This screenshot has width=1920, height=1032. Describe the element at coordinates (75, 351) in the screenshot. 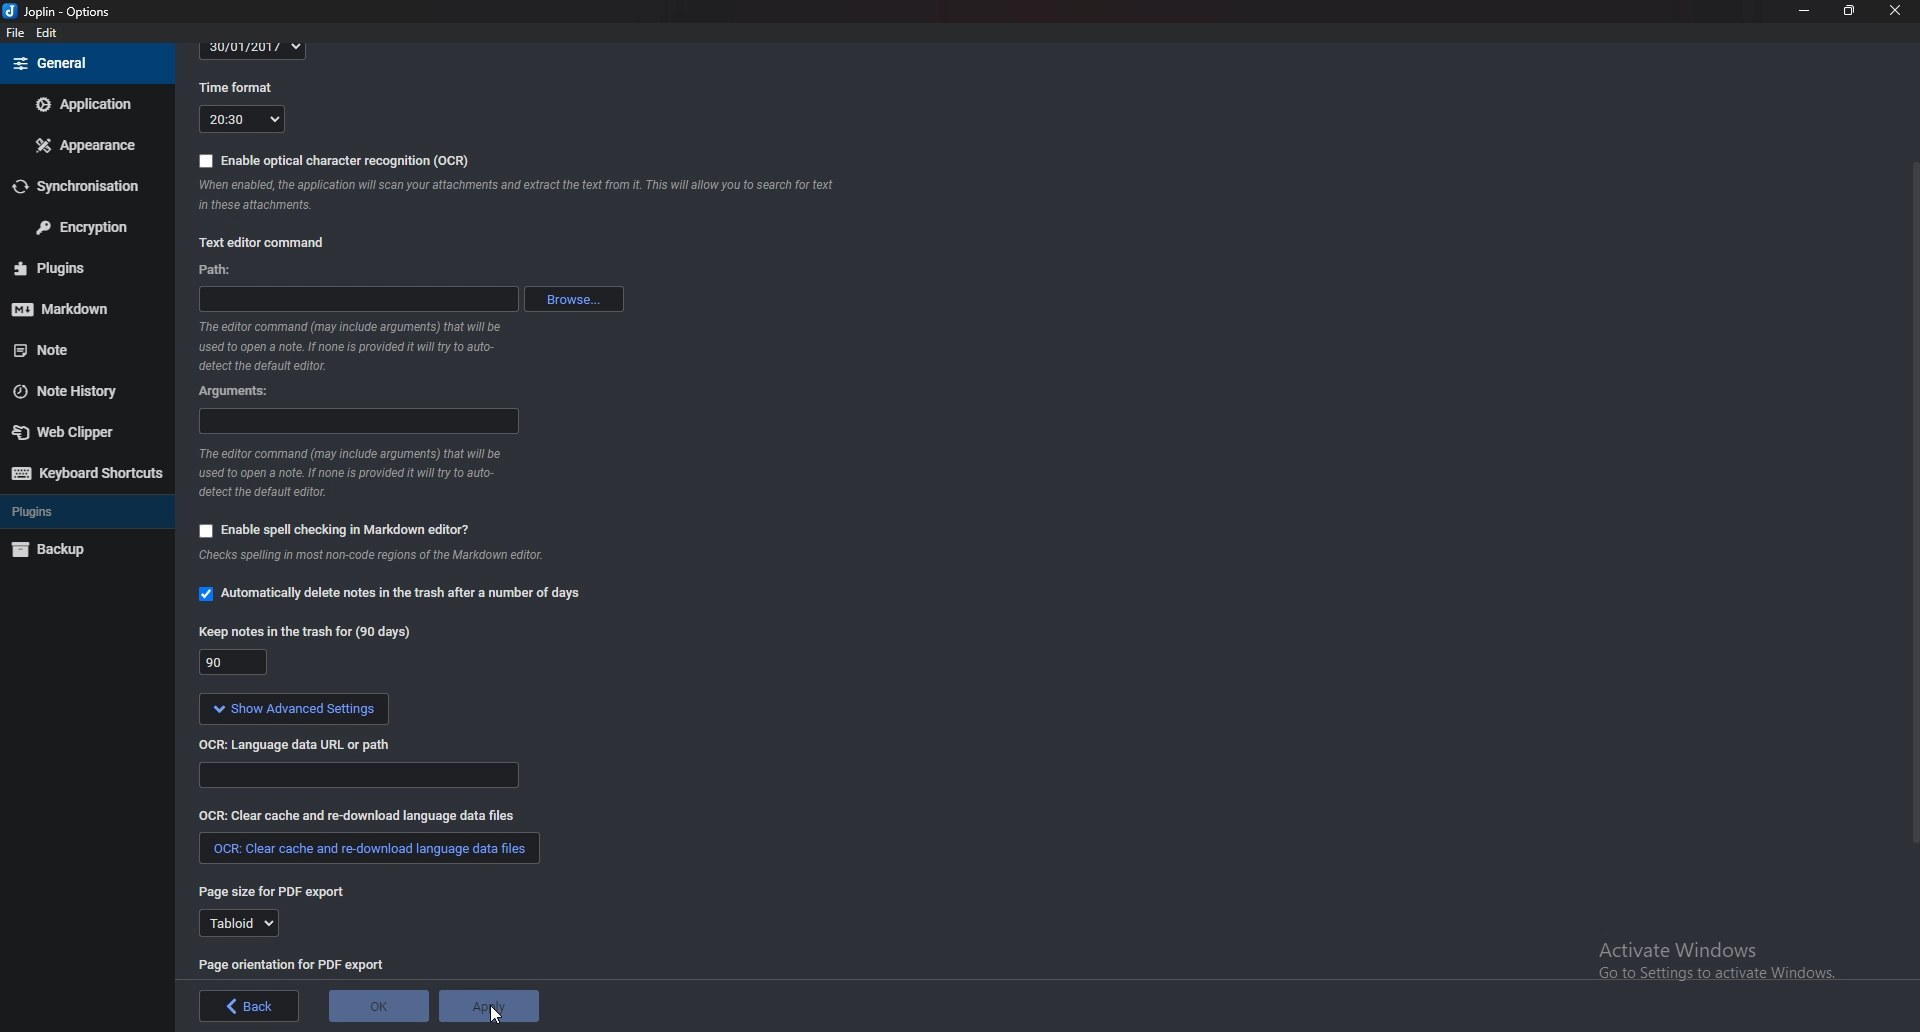

I see `note` at that location.